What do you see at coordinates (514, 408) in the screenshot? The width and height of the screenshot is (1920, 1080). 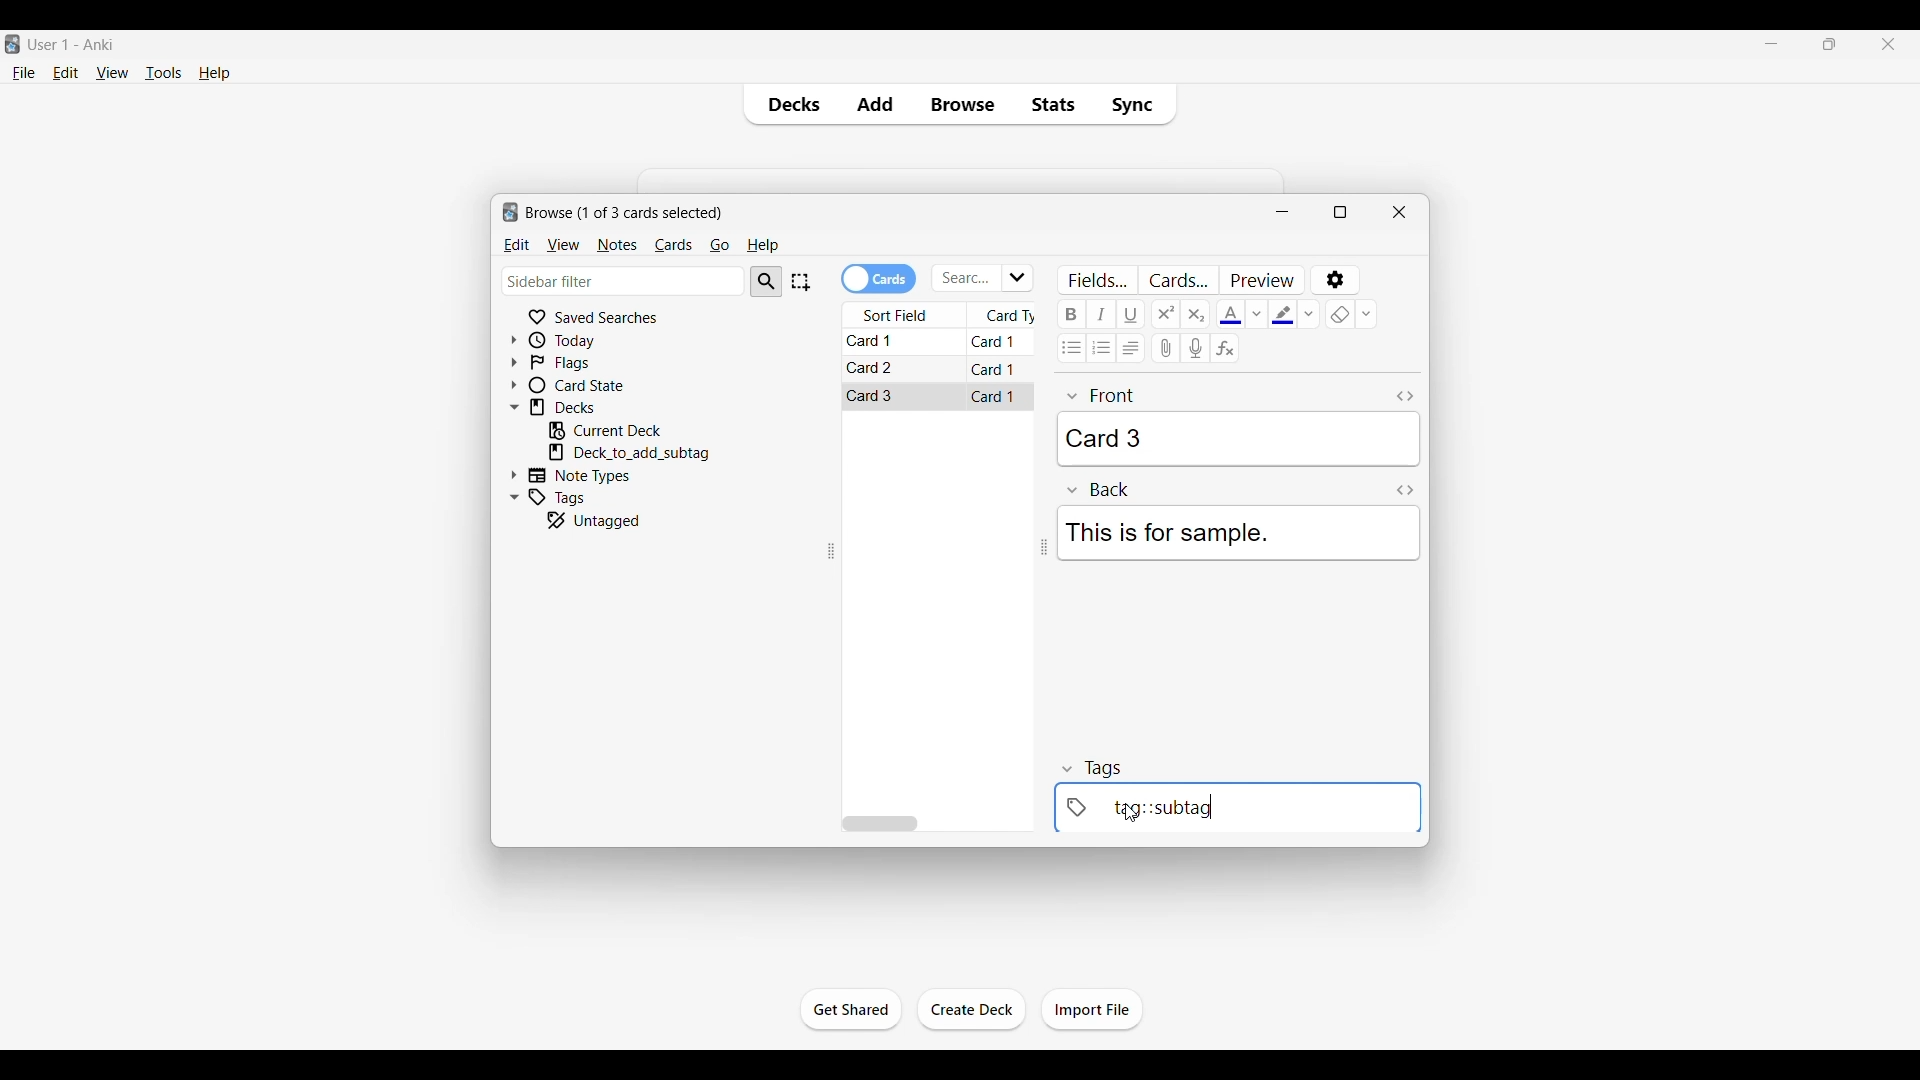 I see `Click to collapse Decks` at bounding box center [514, 408].